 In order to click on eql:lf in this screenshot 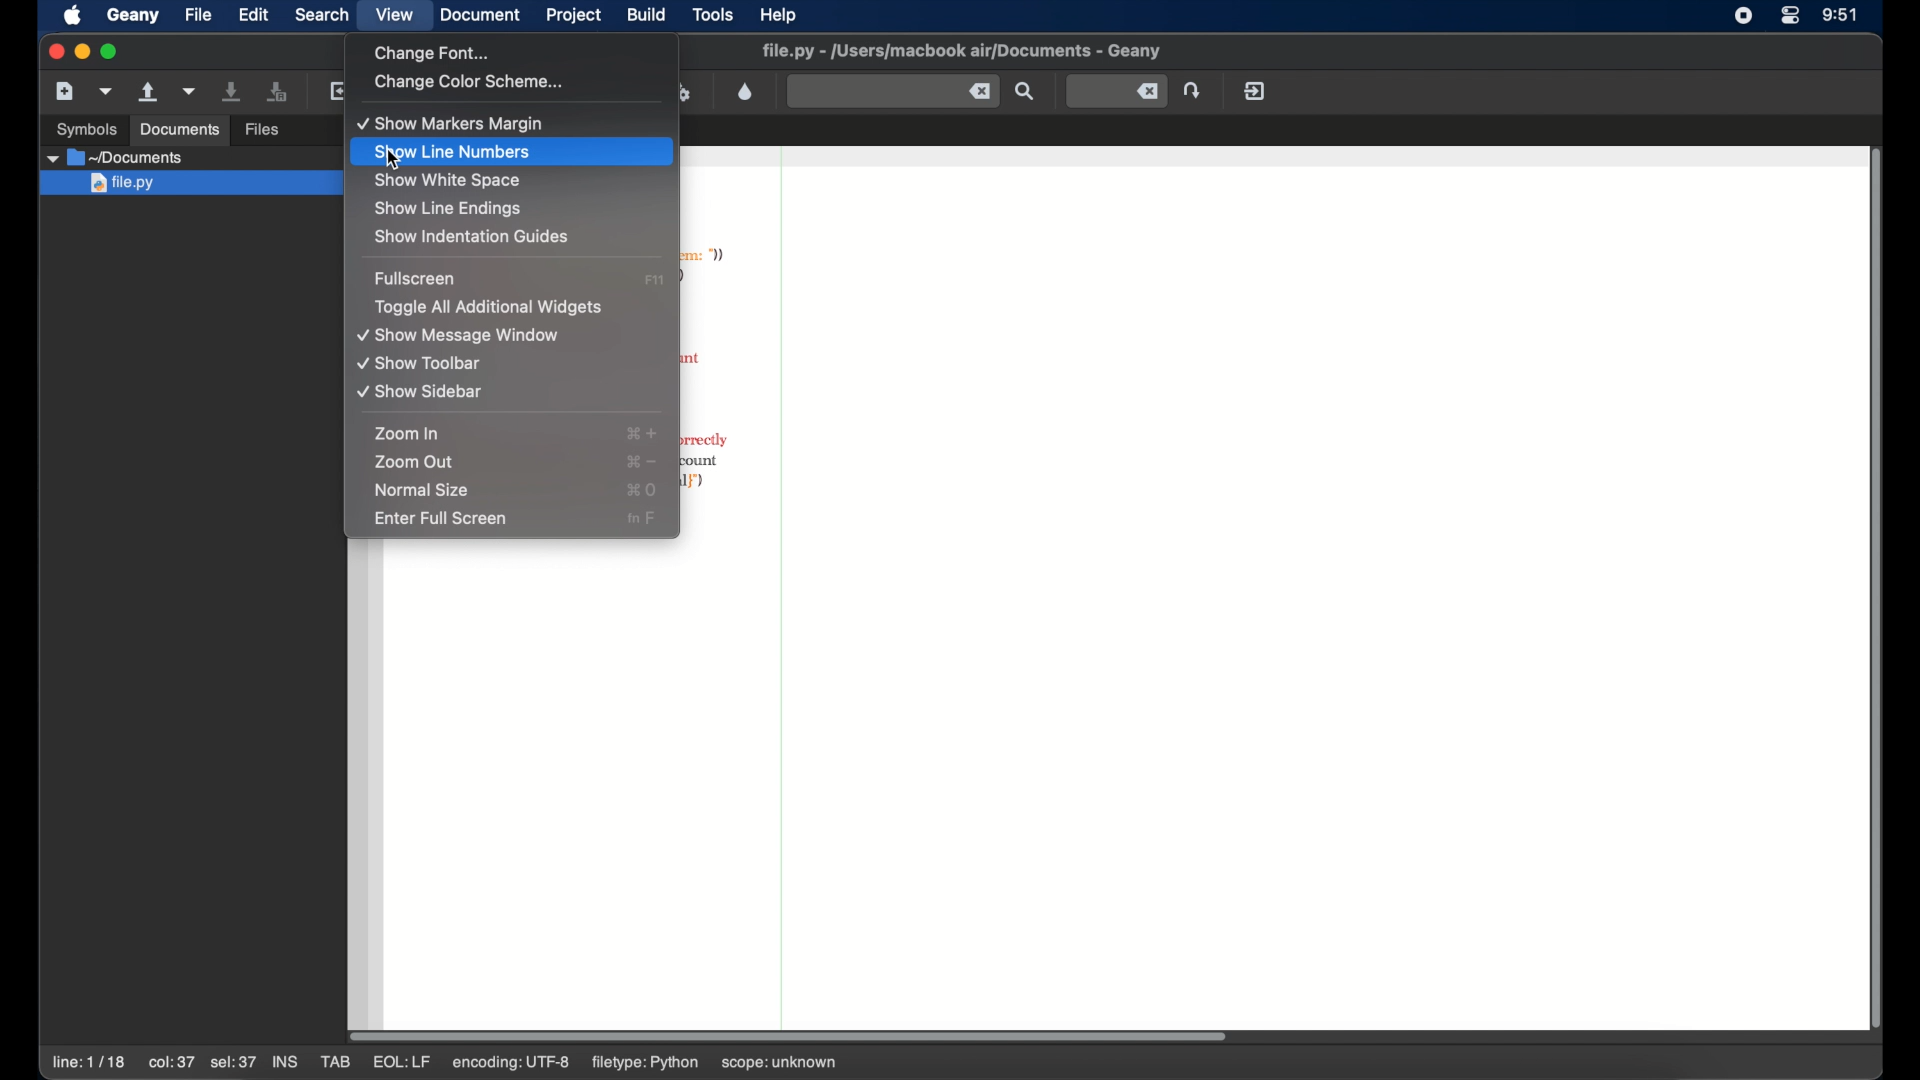, I will do `click(401, 1062)`.